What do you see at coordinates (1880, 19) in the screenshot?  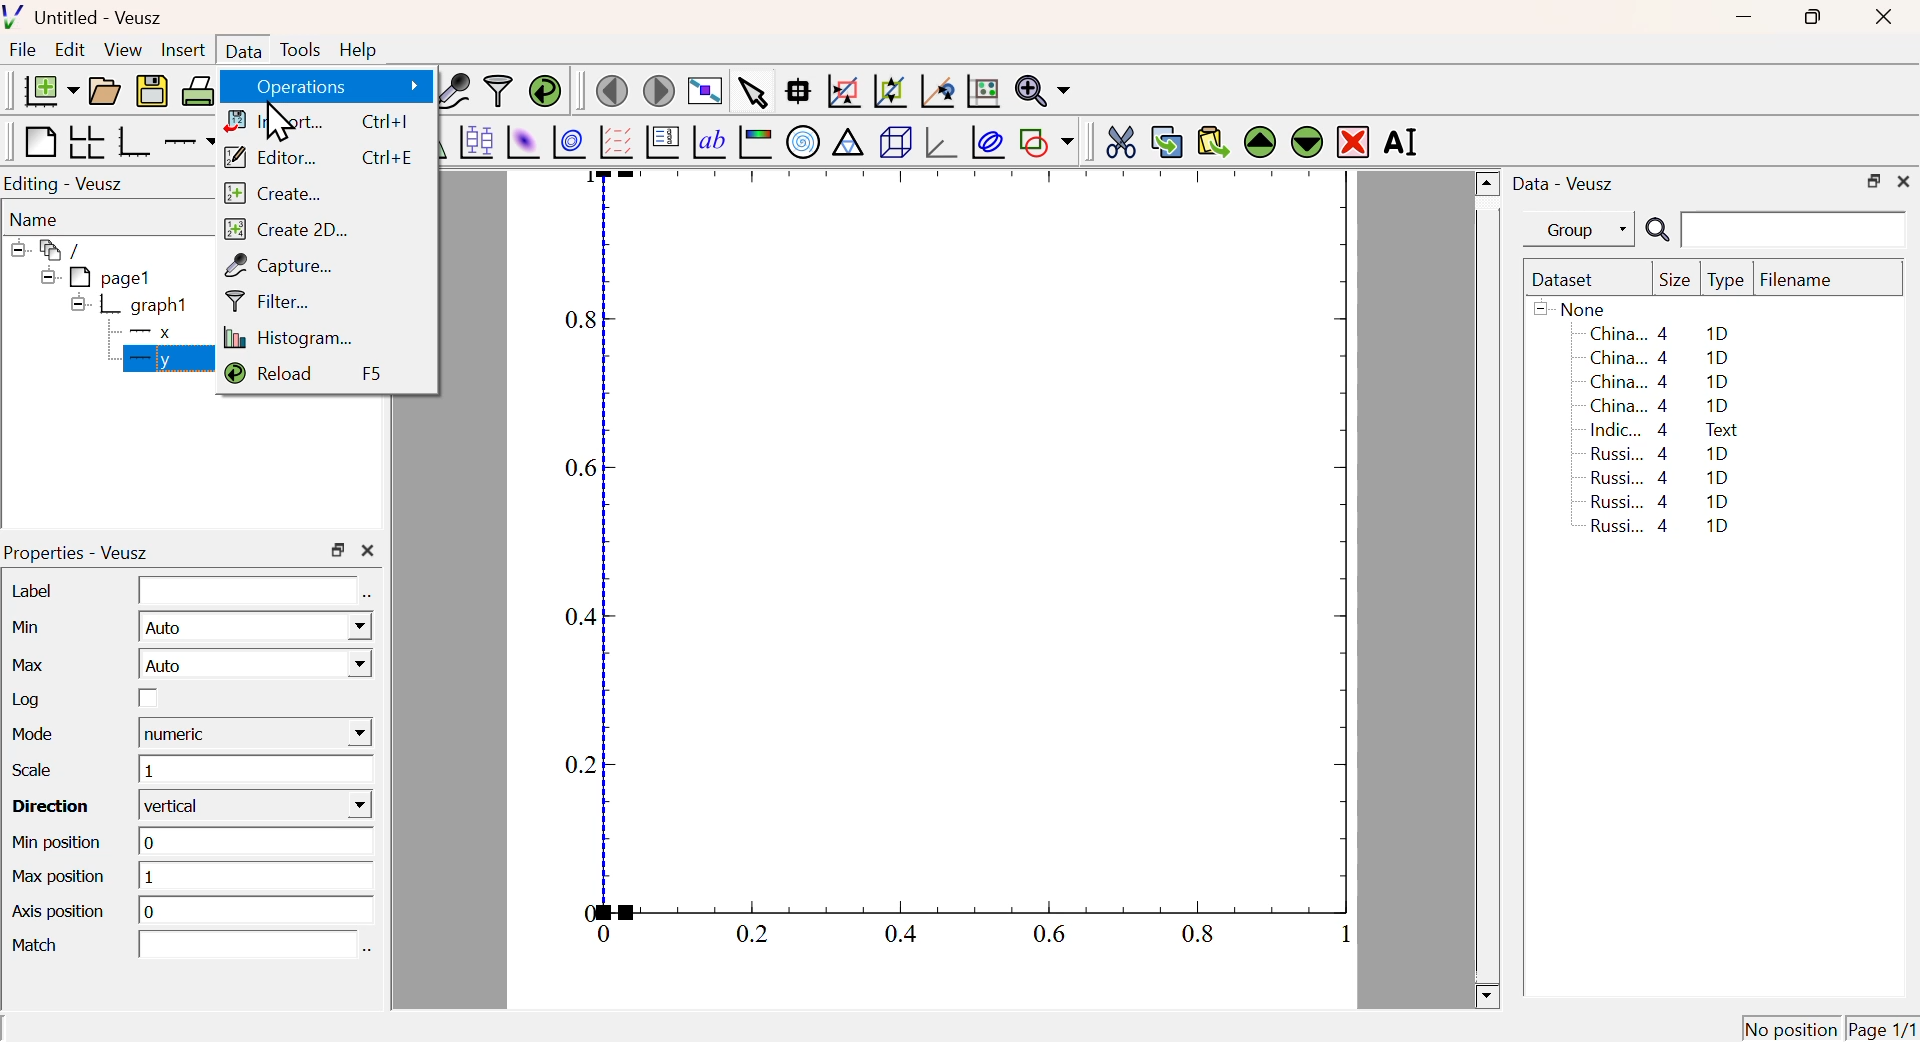 I see `Close` at bounding box center [1880, 19].